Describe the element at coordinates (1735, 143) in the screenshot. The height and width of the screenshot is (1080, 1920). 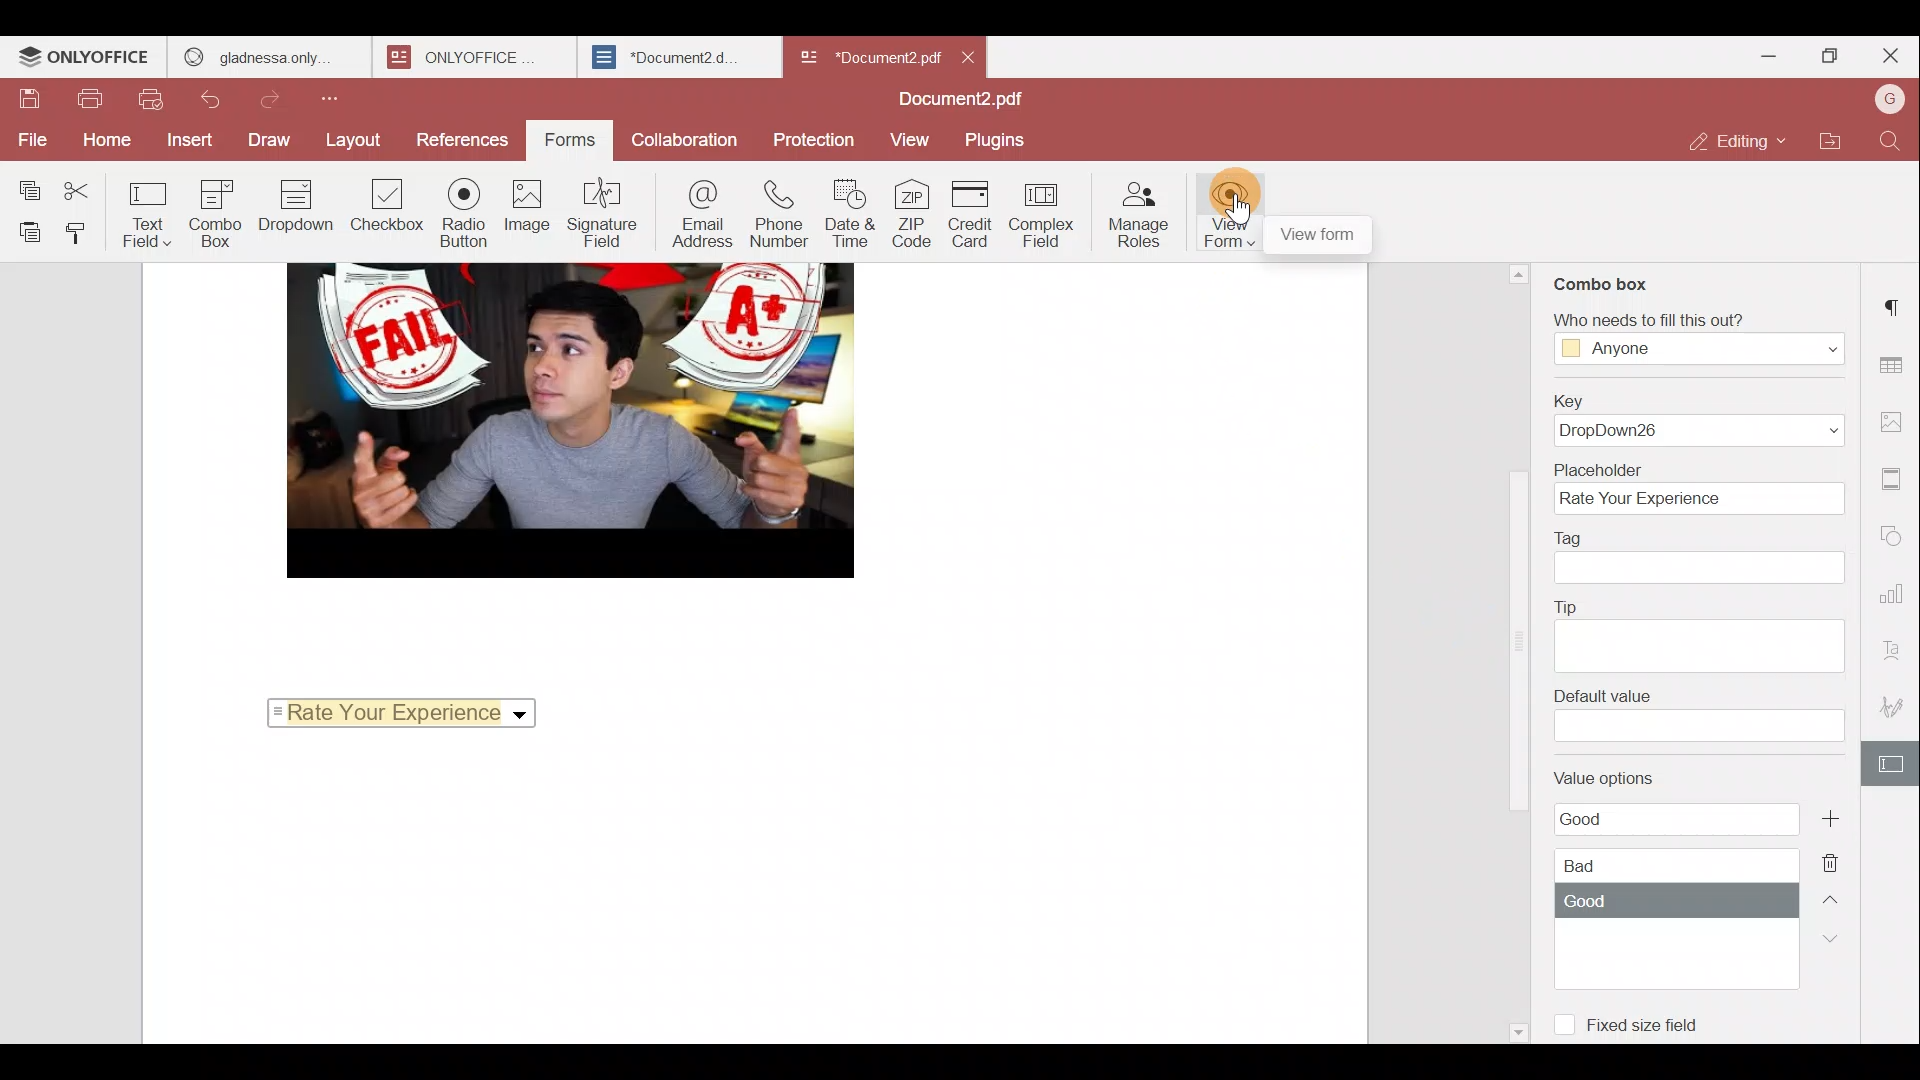
I see `Editing mode` at that location.